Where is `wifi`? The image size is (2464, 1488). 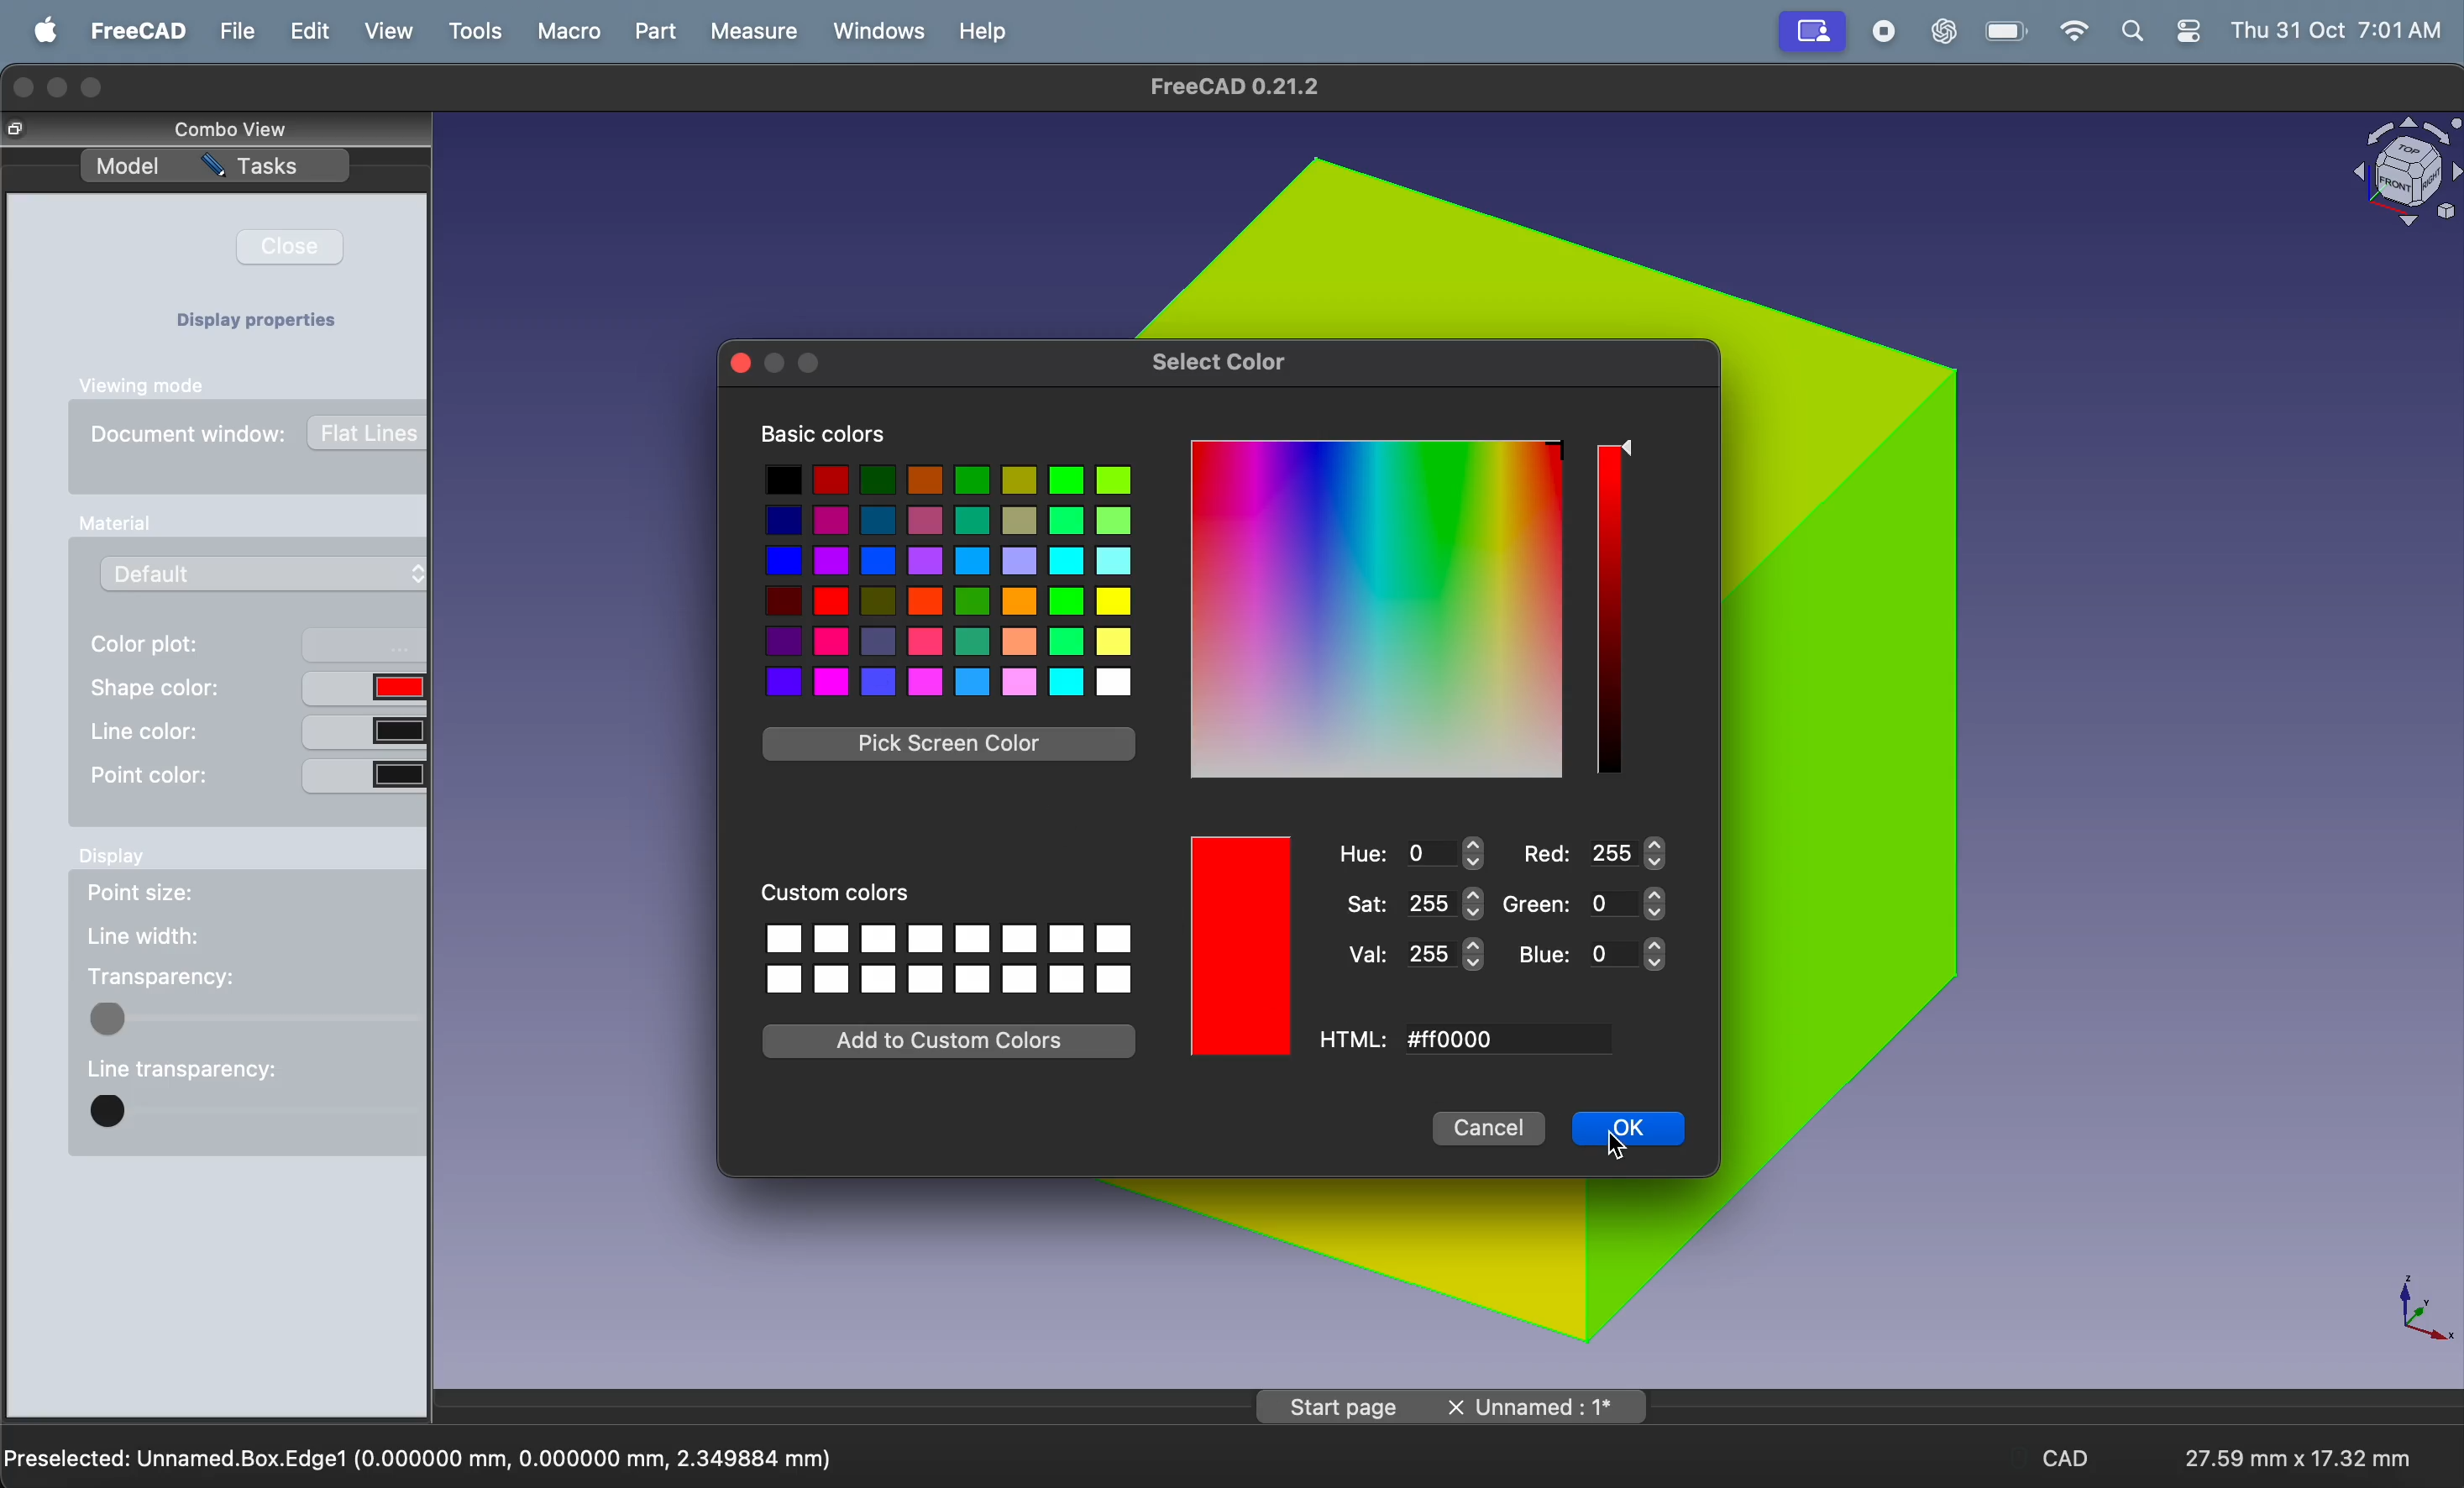
wifi is located at coordinates (2066, 32).